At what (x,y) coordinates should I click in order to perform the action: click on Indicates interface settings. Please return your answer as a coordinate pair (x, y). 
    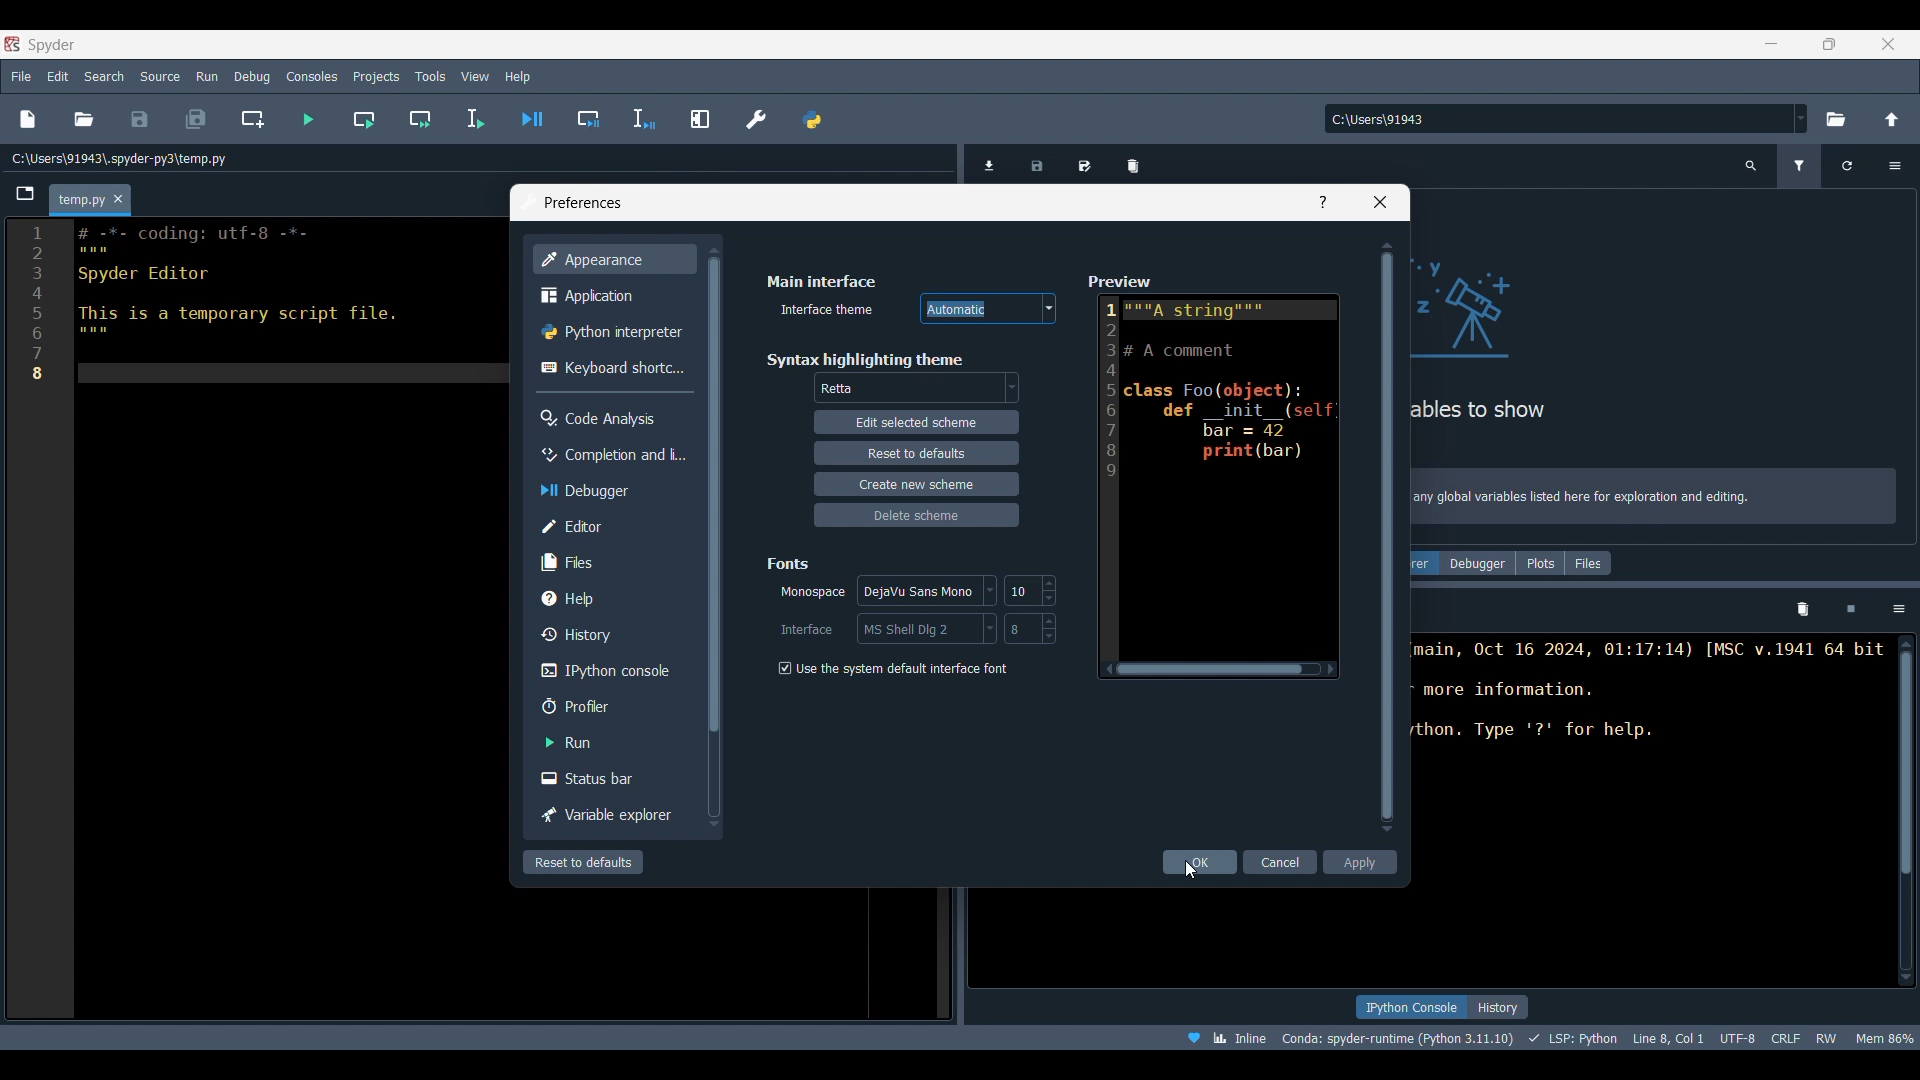
    Looking at the image, I should click on (807, 630).